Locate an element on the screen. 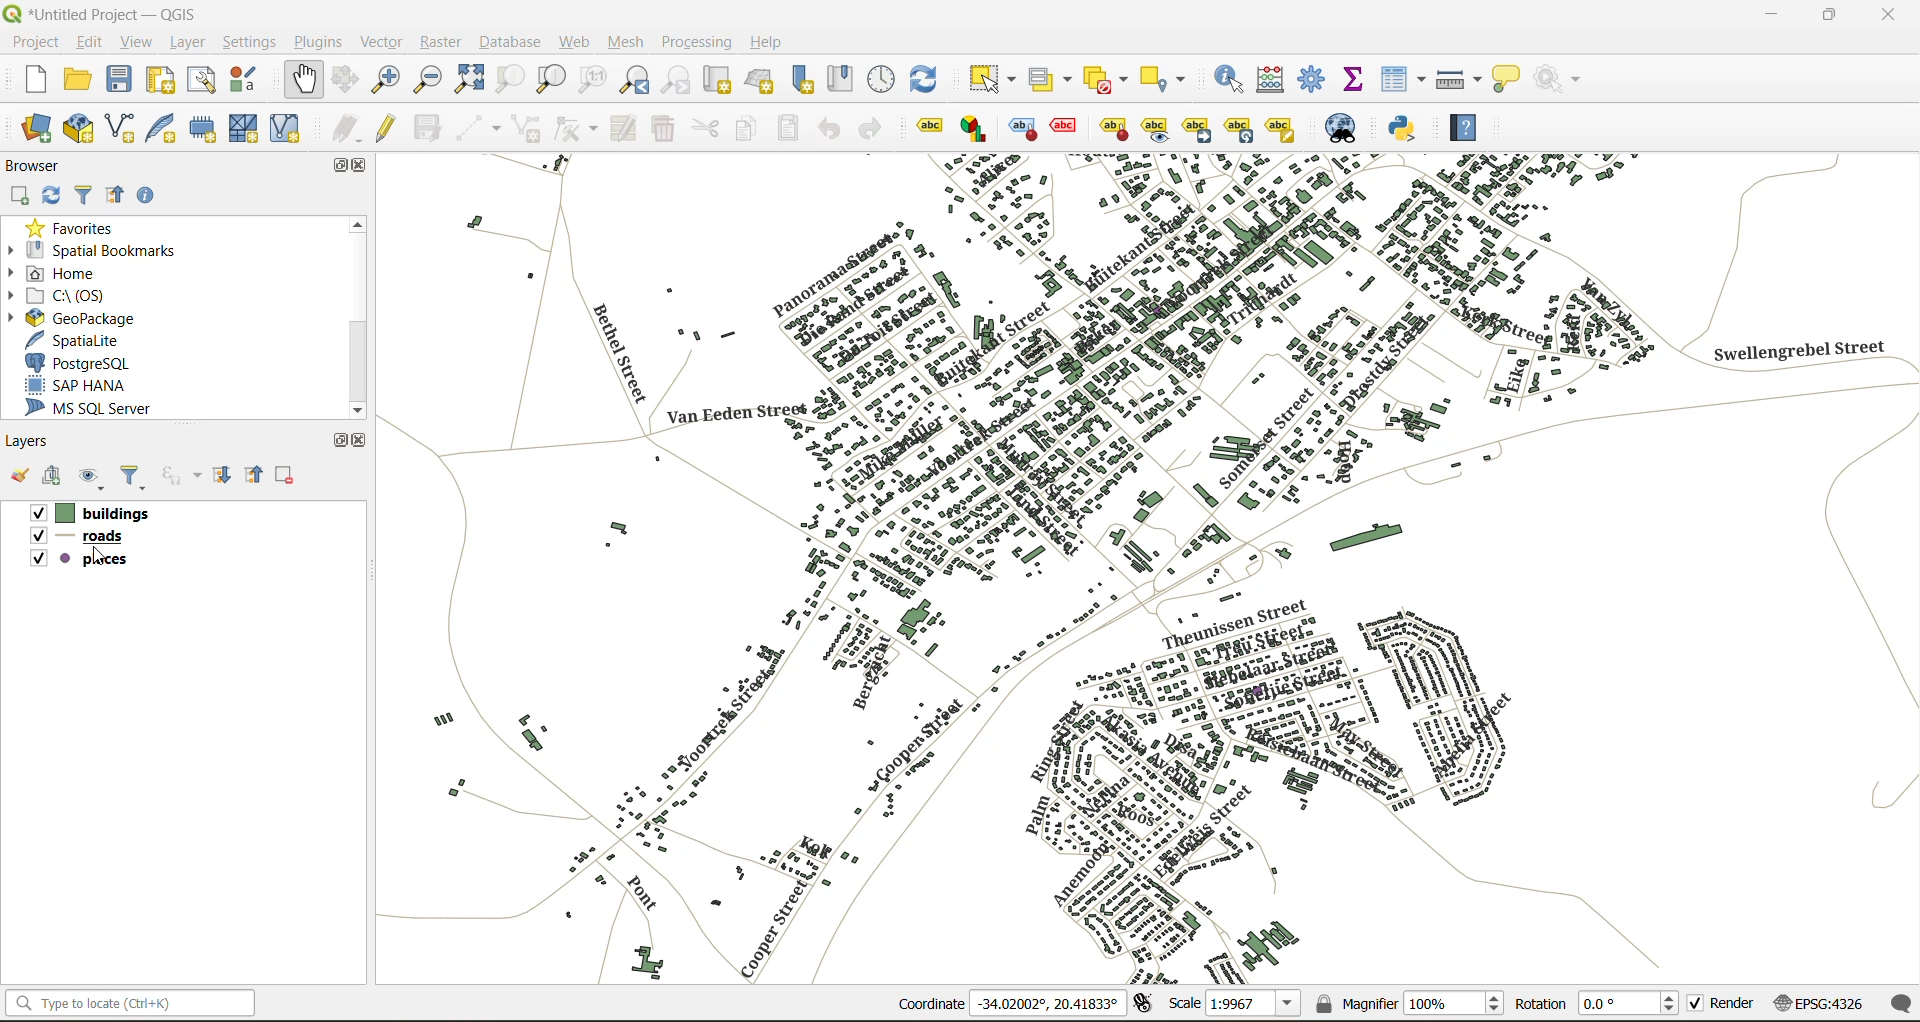 The width and height of the screenshot is (1920, 1022). layer is located at coordinates (186, 45).